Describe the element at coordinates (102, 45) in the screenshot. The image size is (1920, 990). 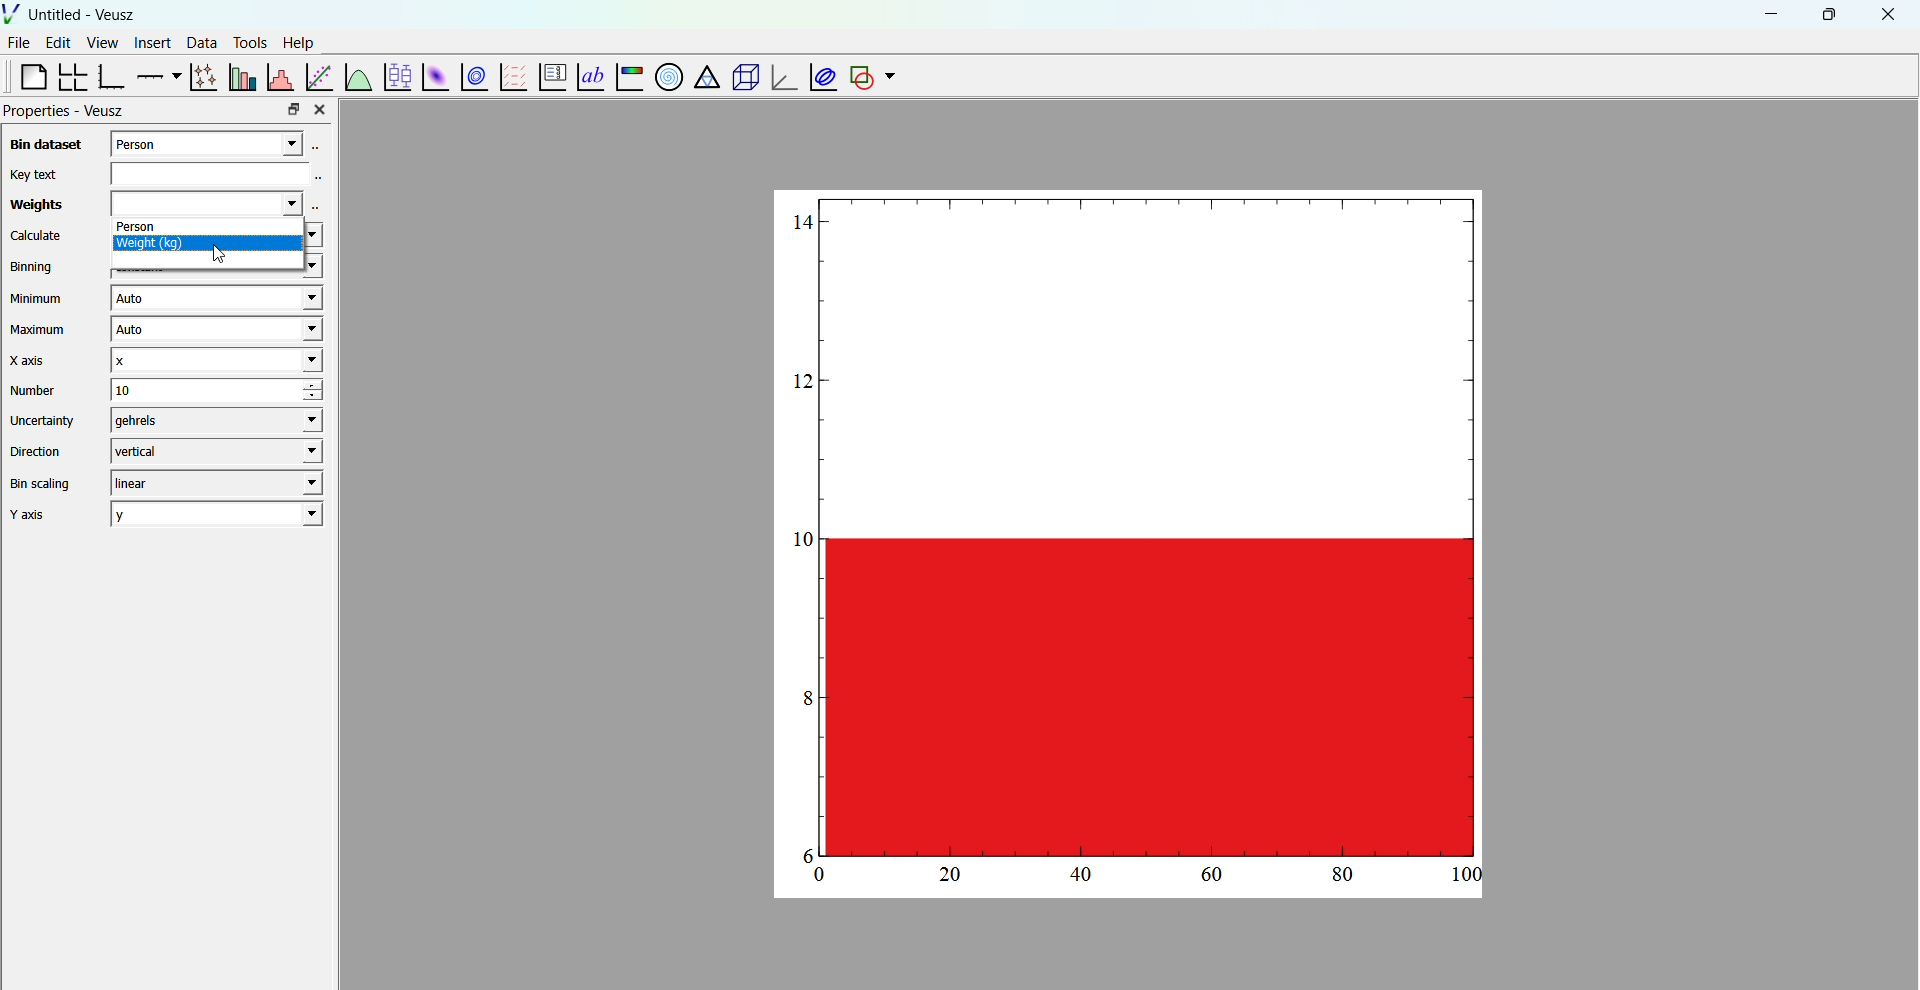
I see `view` at that location.